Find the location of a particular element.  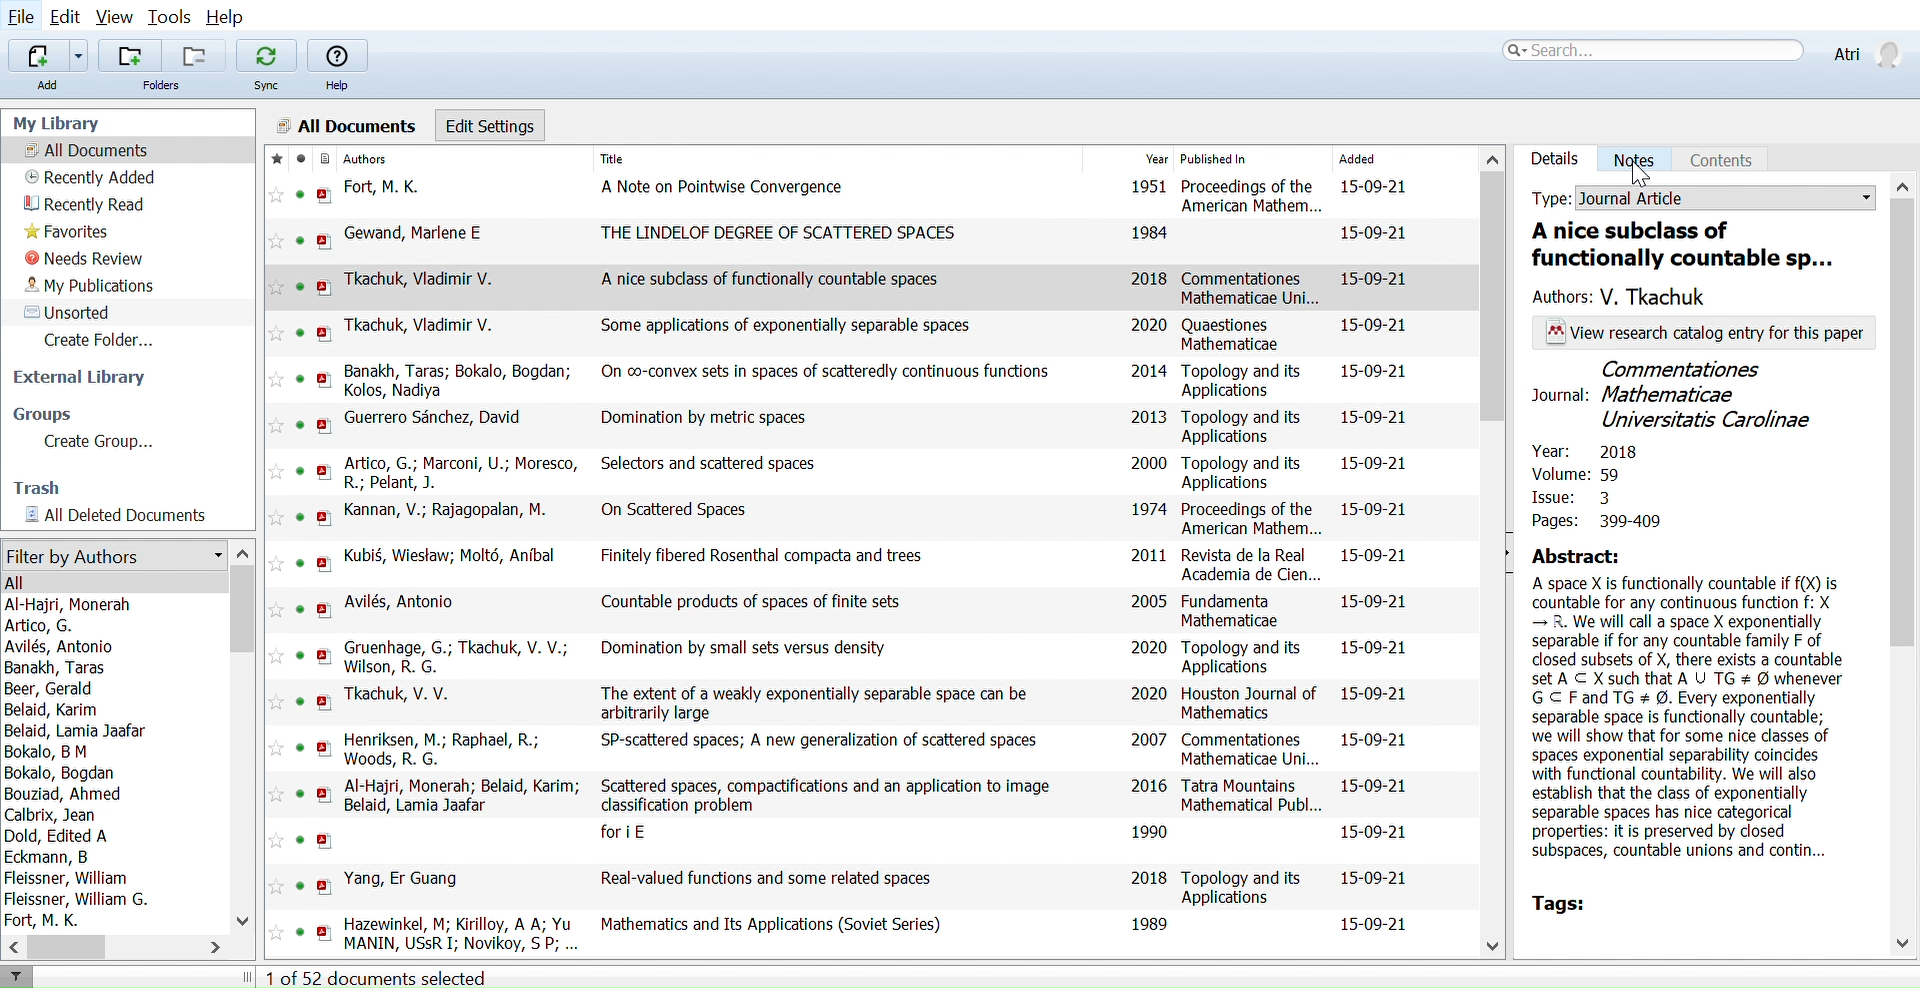

15-09-21 is located at coordinates (1373, 739).